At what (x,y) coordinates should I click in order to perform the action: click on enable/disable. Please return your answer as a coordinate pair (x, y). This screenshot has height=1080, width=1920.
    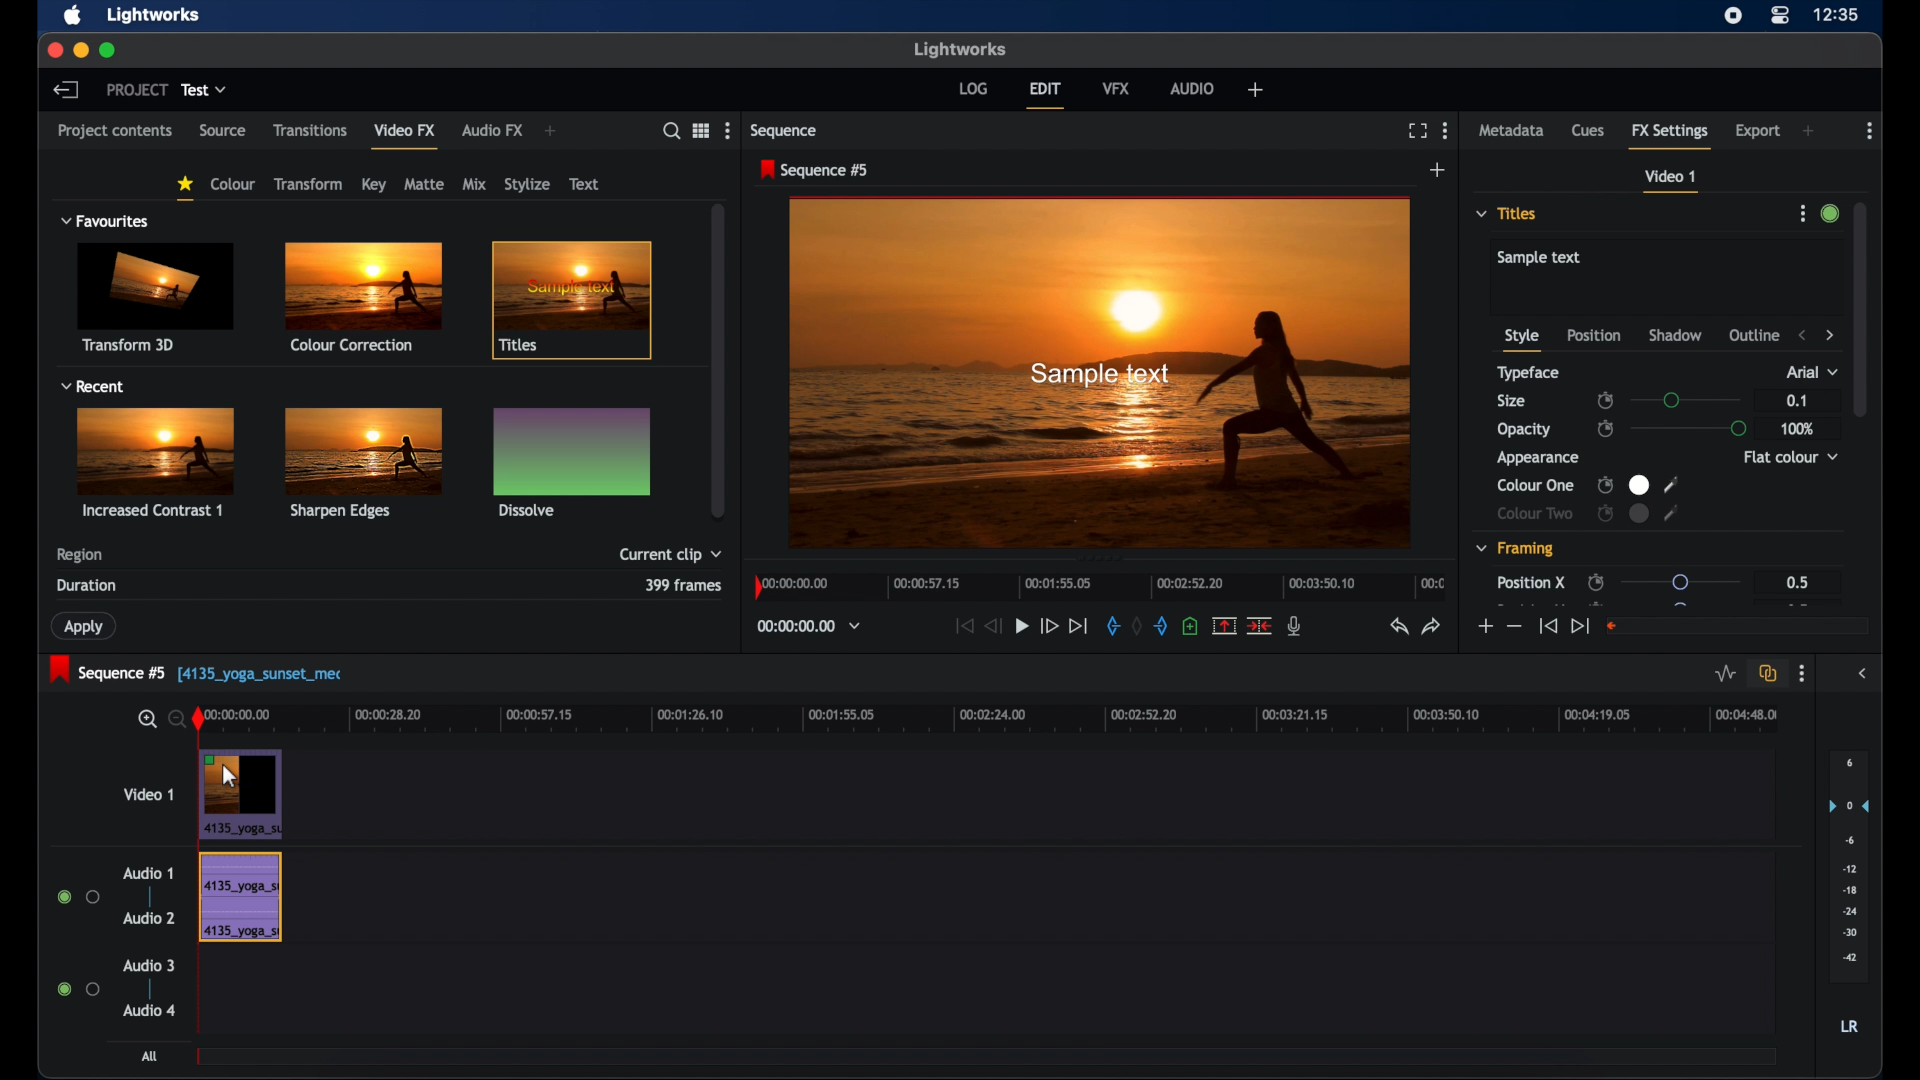
    Looking at the image, I should click on (1604, 484).